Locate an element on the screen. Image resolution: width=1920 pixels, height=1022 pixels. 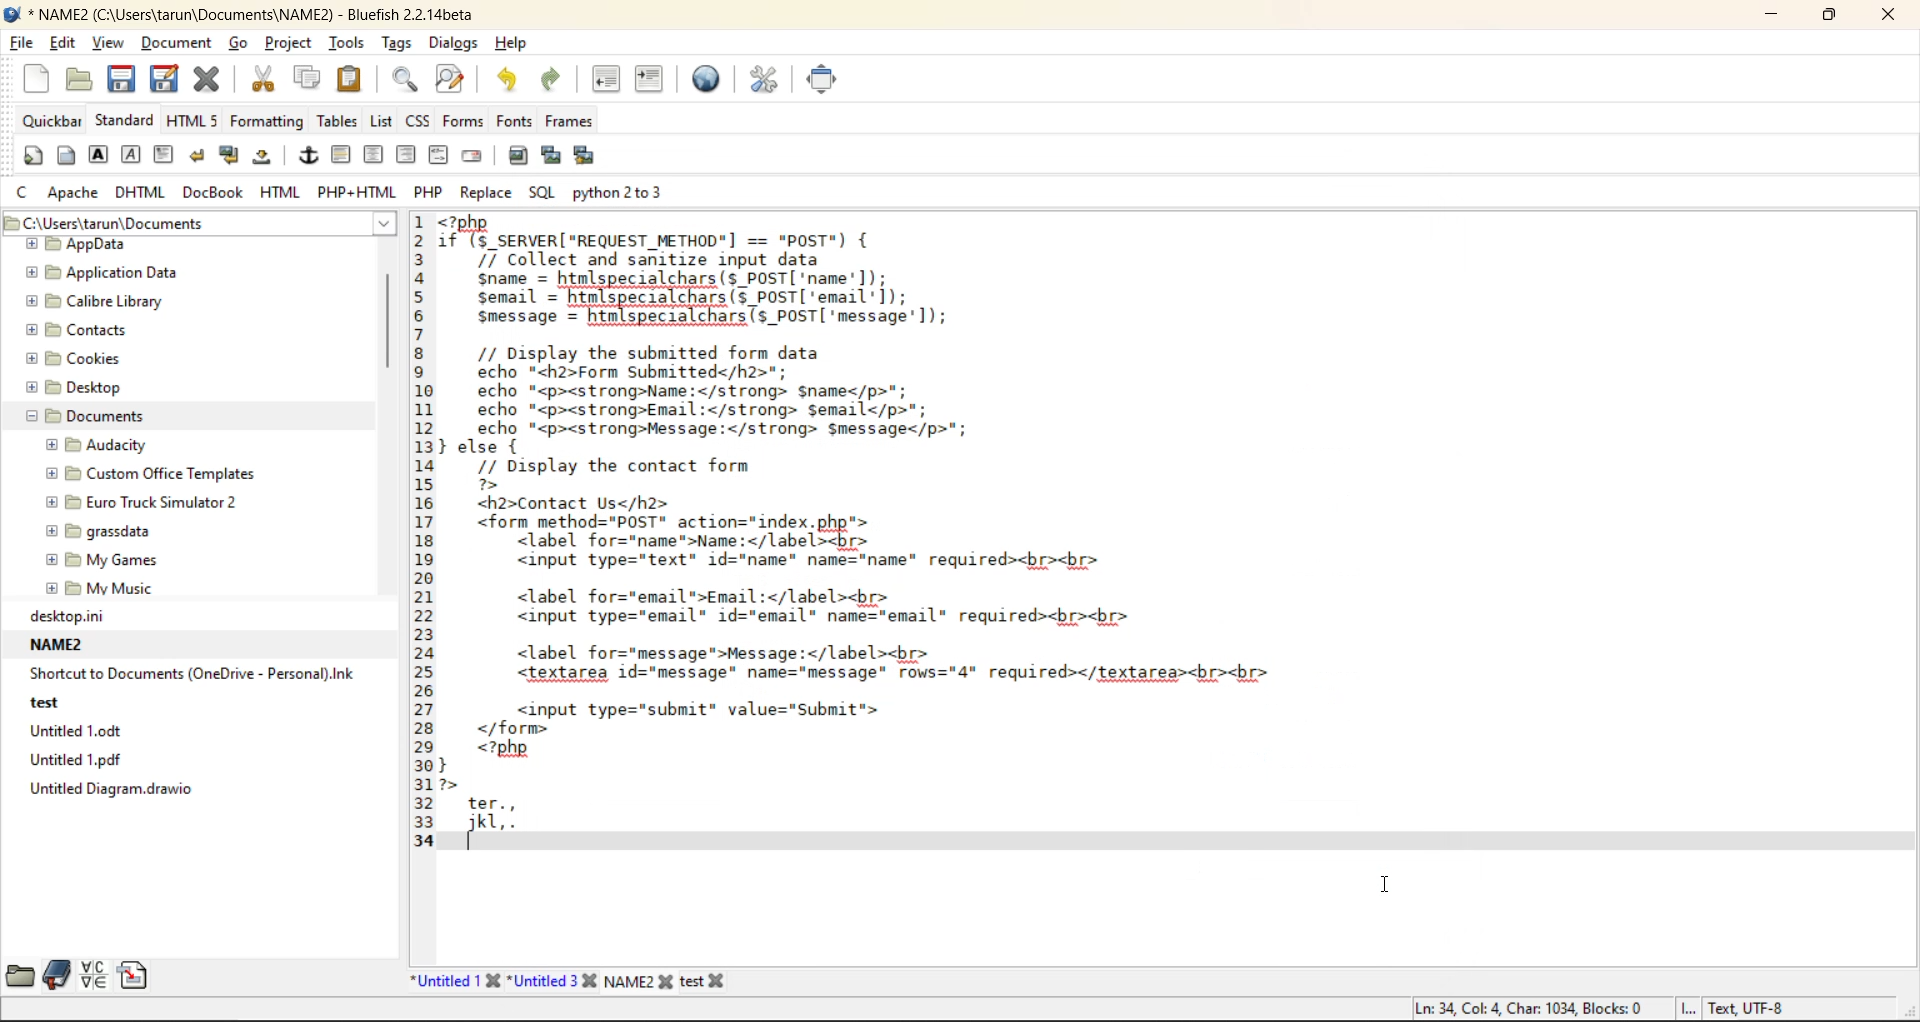
insert thumbnail is located at coordinates (550, 153).